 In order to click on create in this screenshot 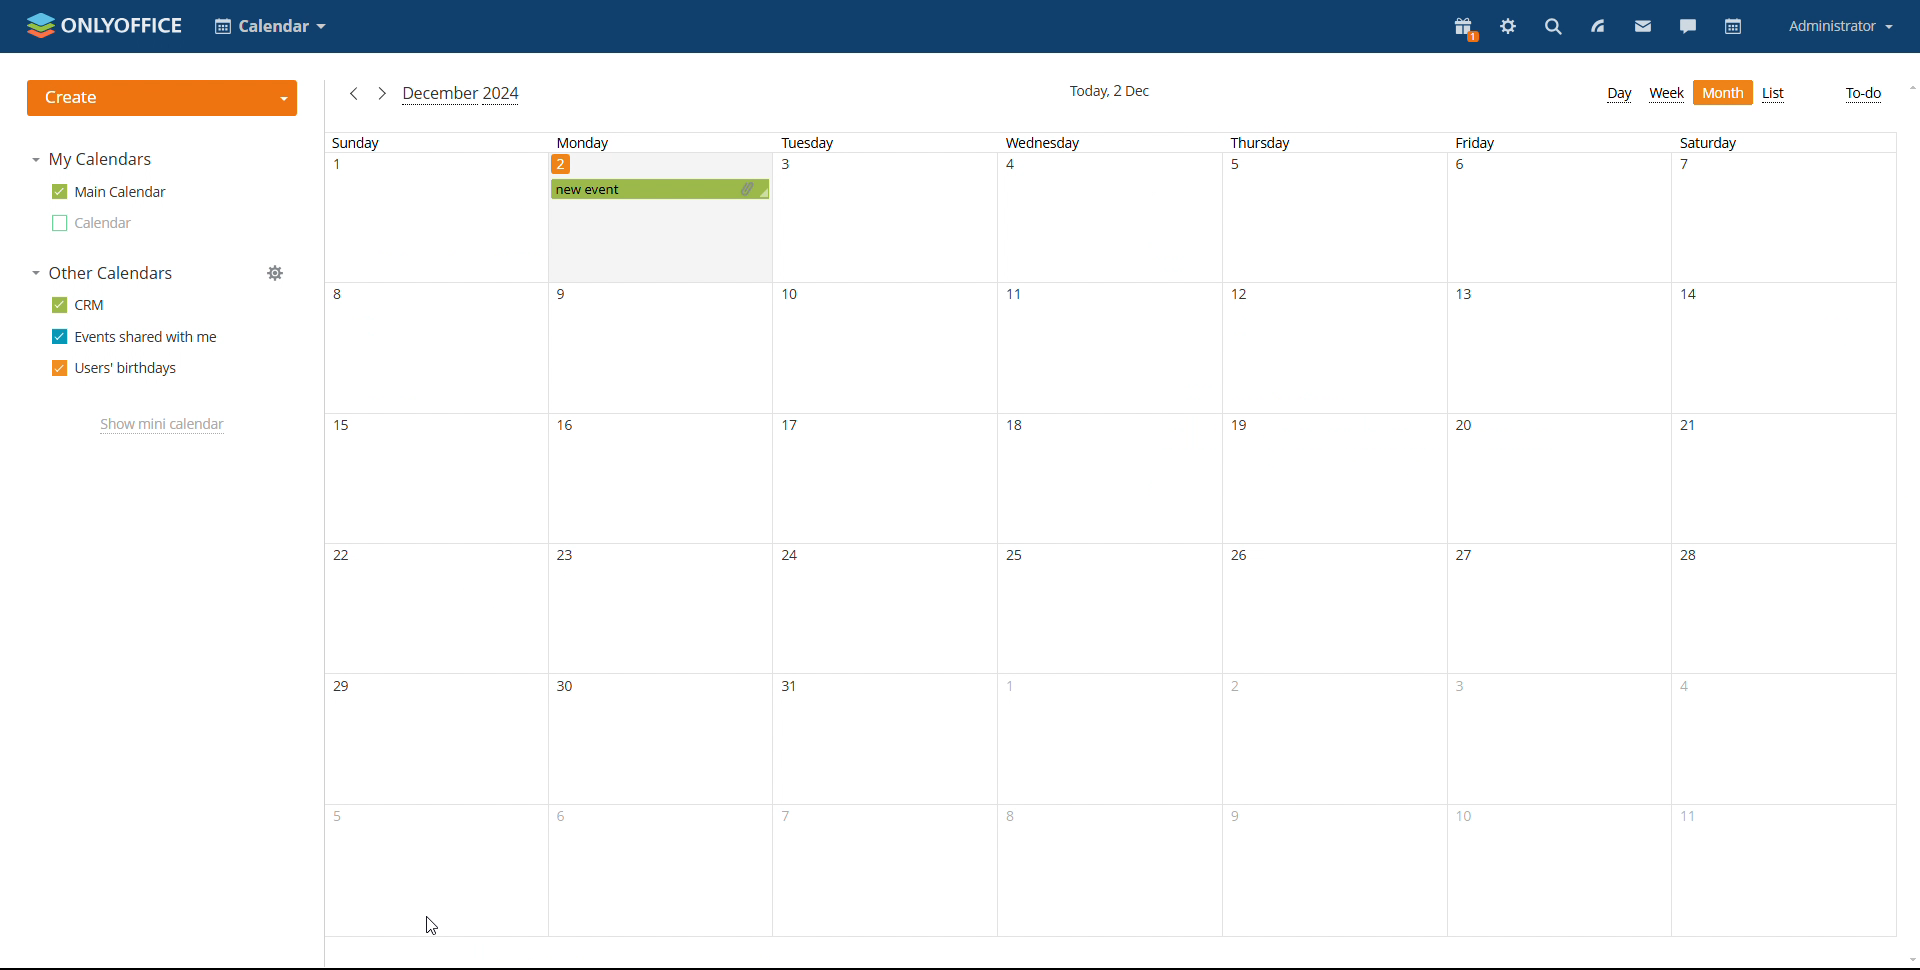, I will do `click(162, 99)`.